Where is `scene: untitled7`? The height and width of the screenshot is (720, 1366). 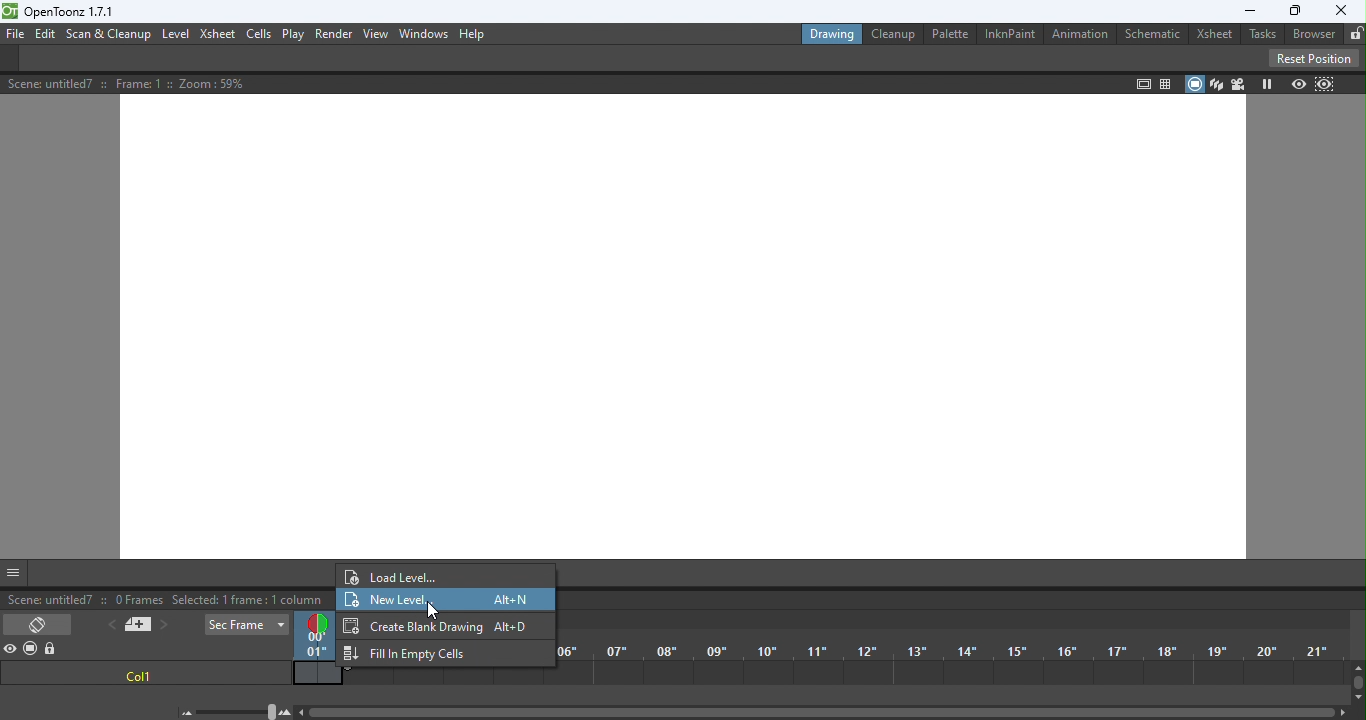
scene: untitled7 is located at coordinates (49, 601).